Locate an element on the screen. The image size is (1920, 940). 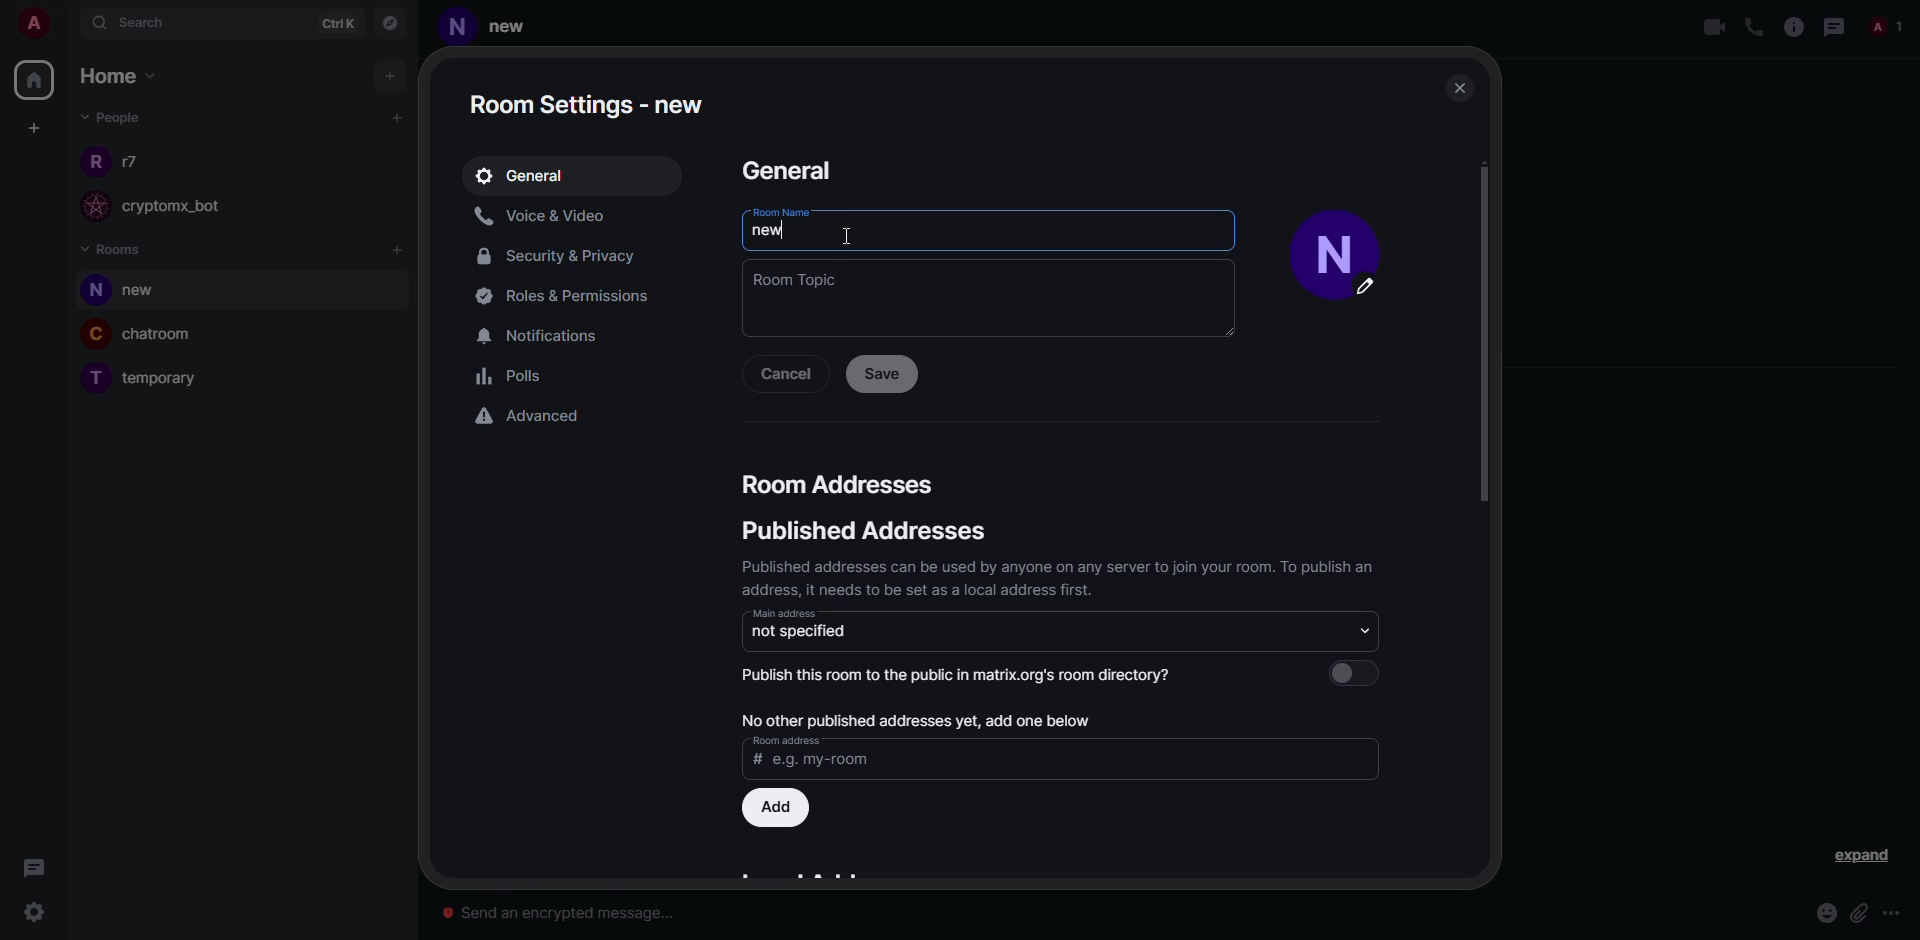
add is located at coordinates (393, 75).